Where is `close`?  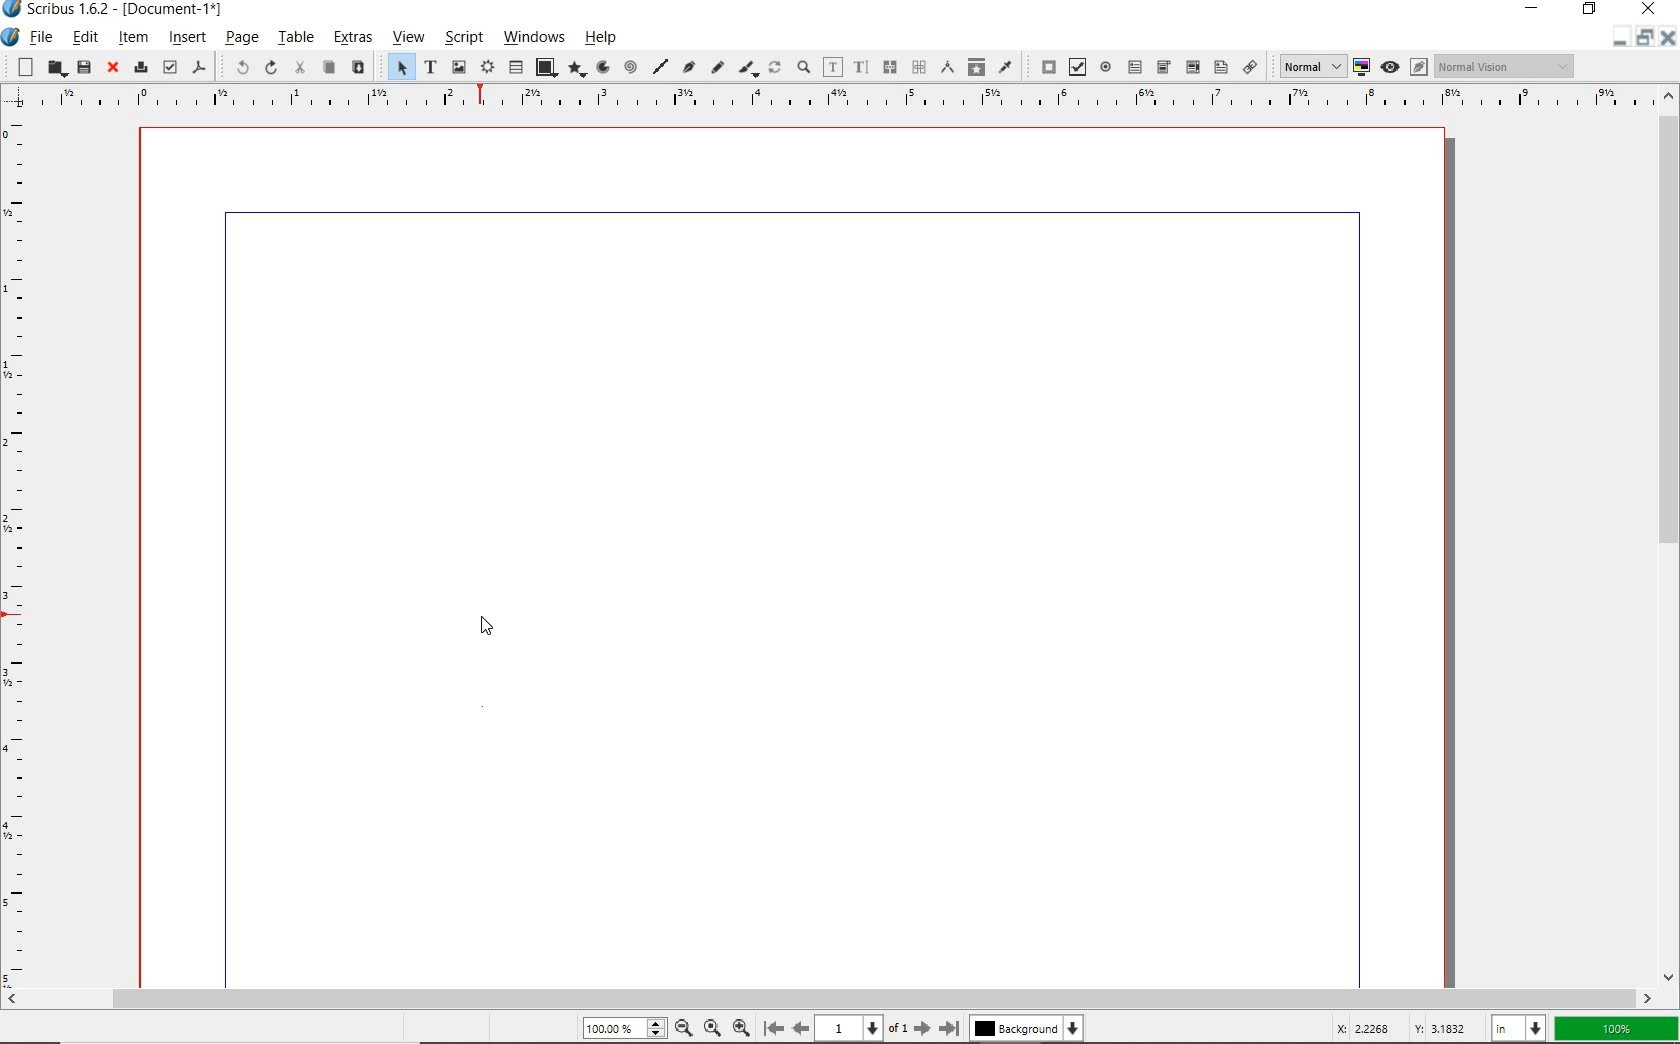
close is located at coordinates (110, 68).